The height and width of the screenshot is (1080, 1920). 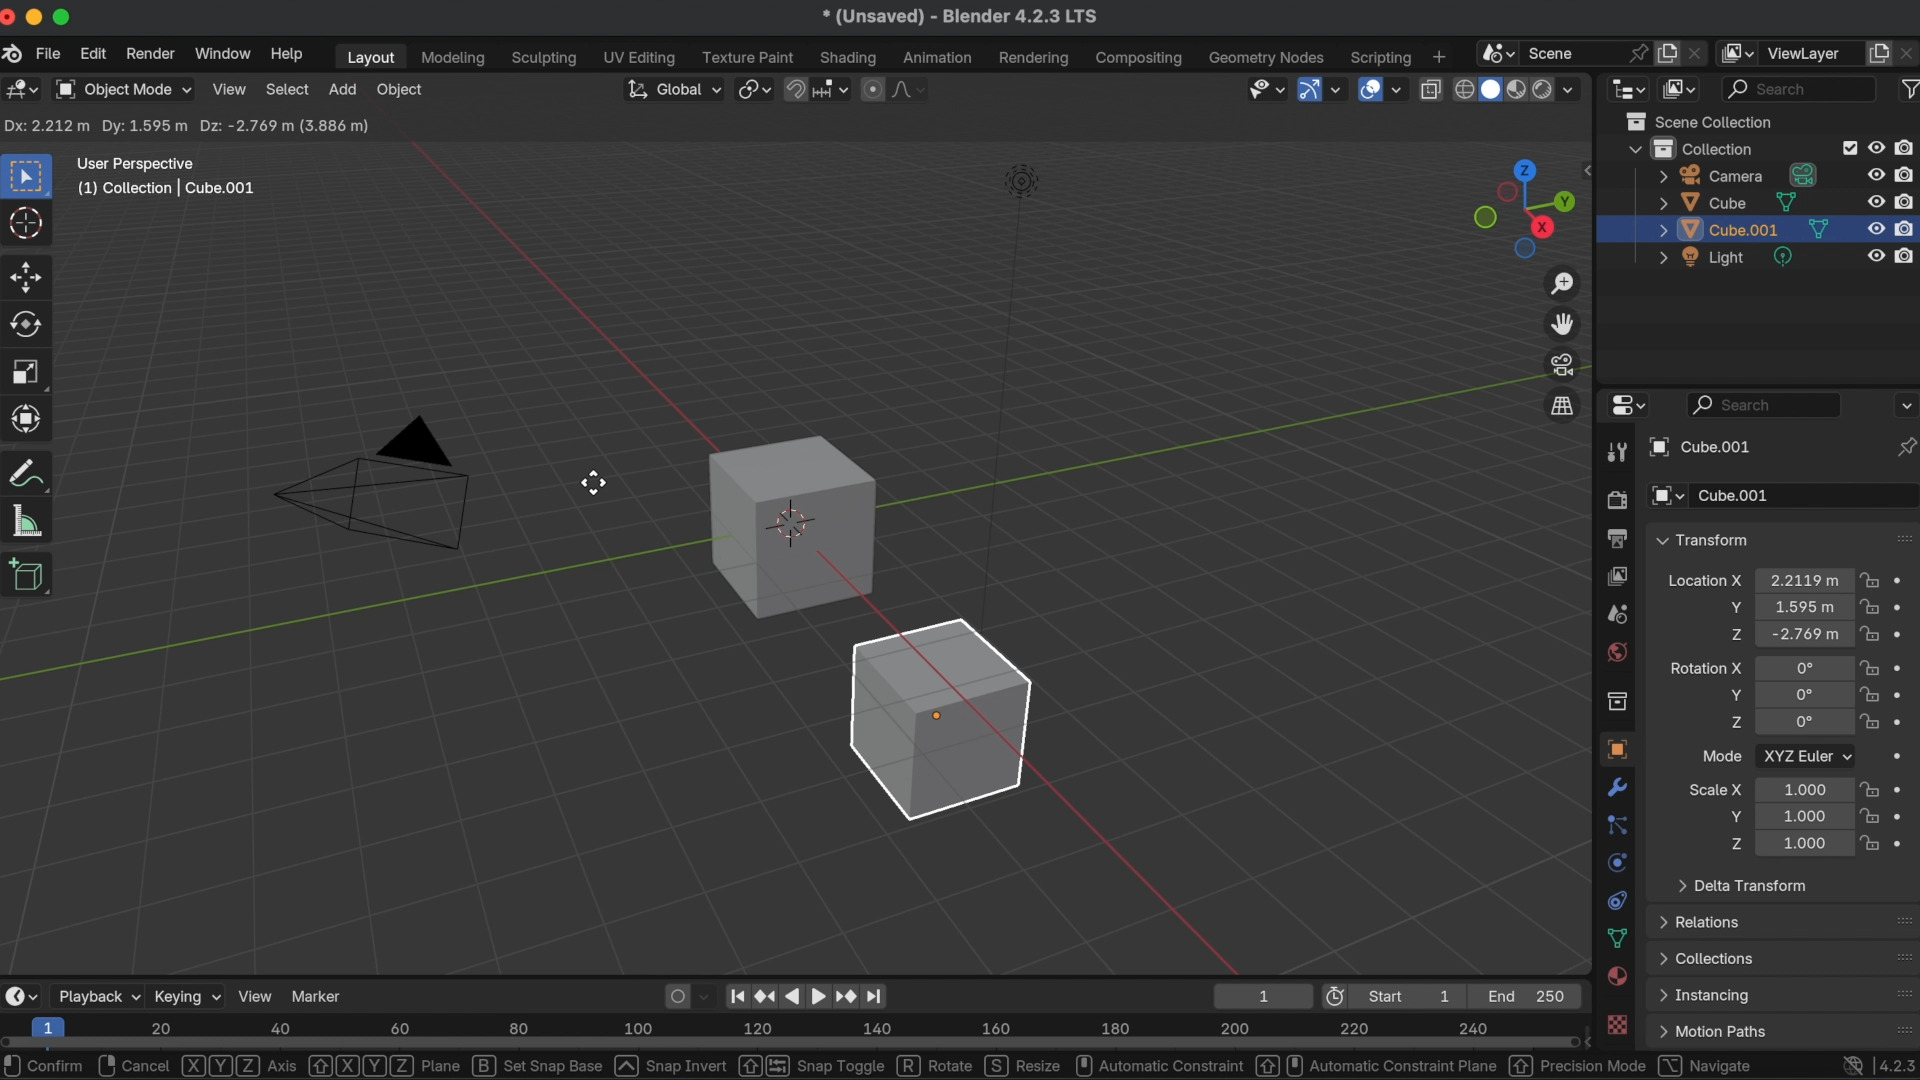 What do you see at coordinates (23, 91) in the screenshot?
I see `editor type` at bounding box center [23, 91].